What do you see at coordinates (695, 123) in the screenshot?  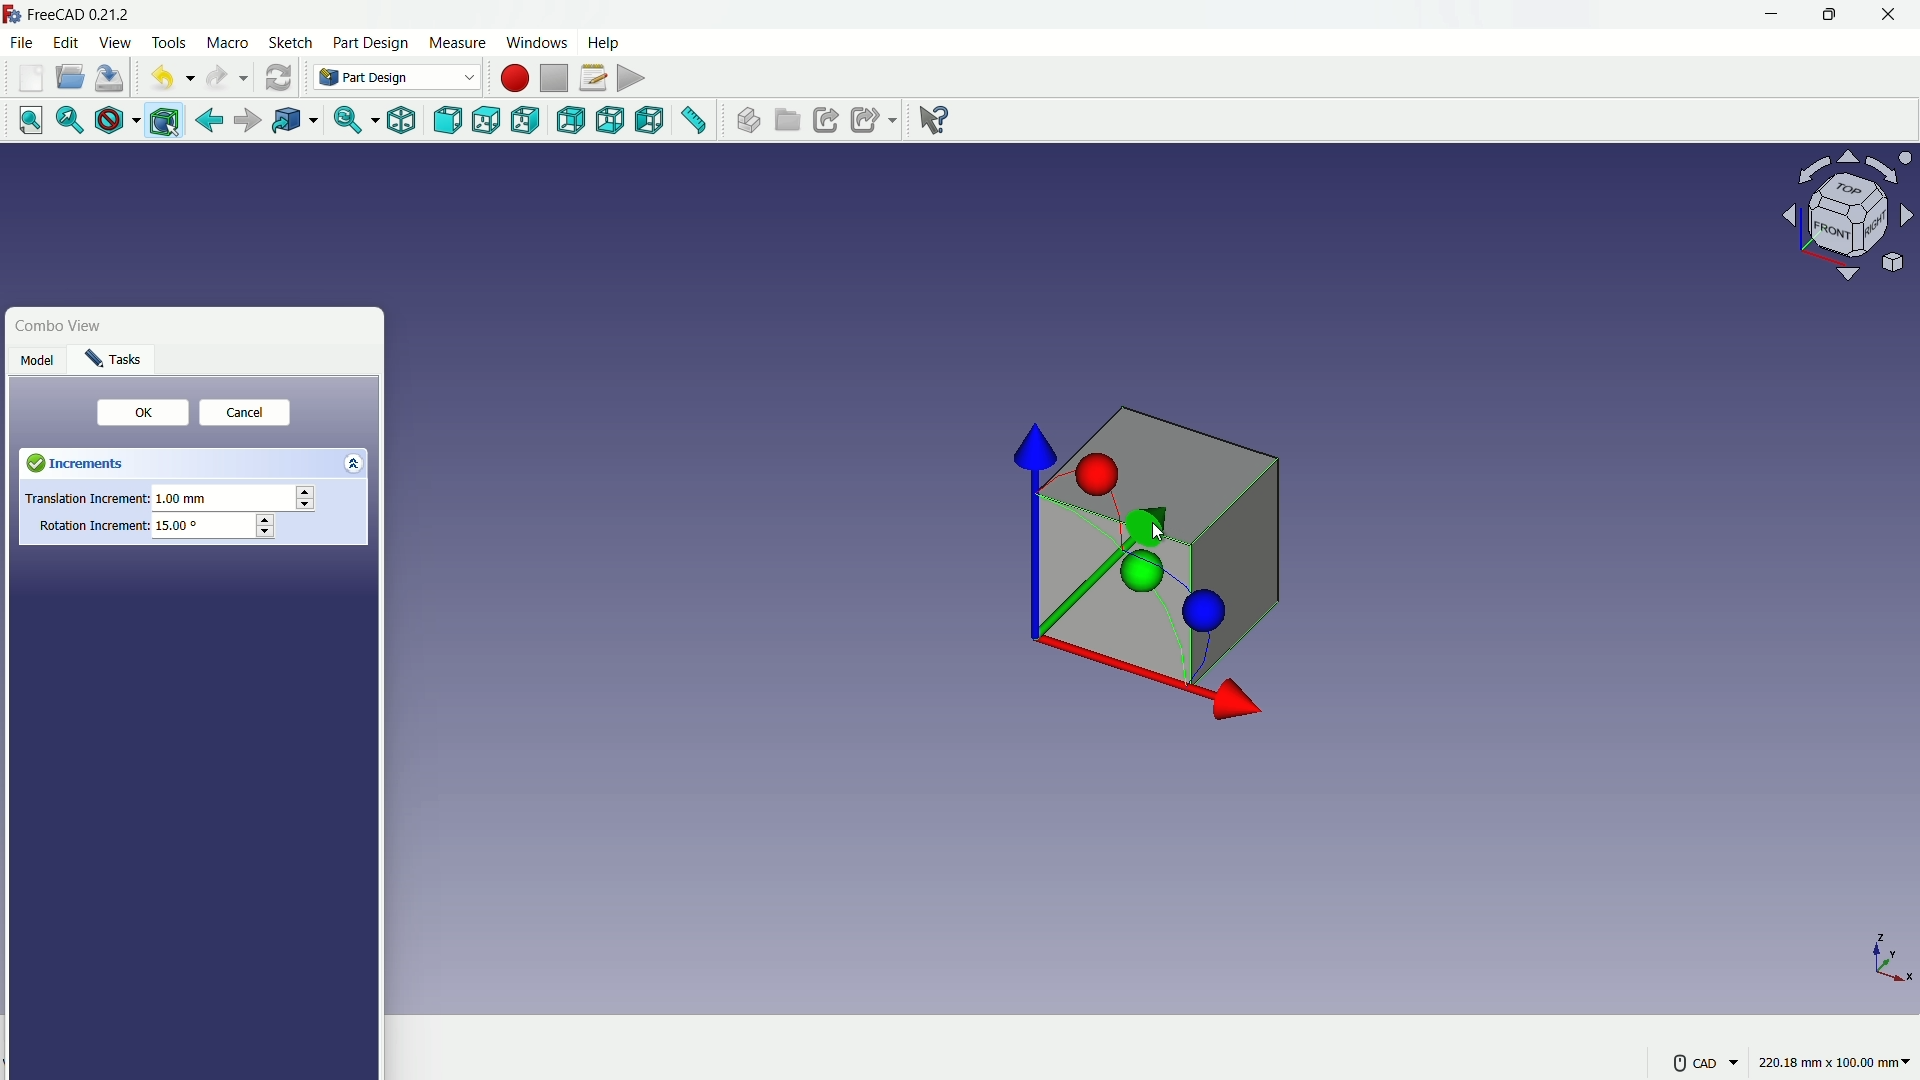 I see `measure` at bounding box center [695, 123].